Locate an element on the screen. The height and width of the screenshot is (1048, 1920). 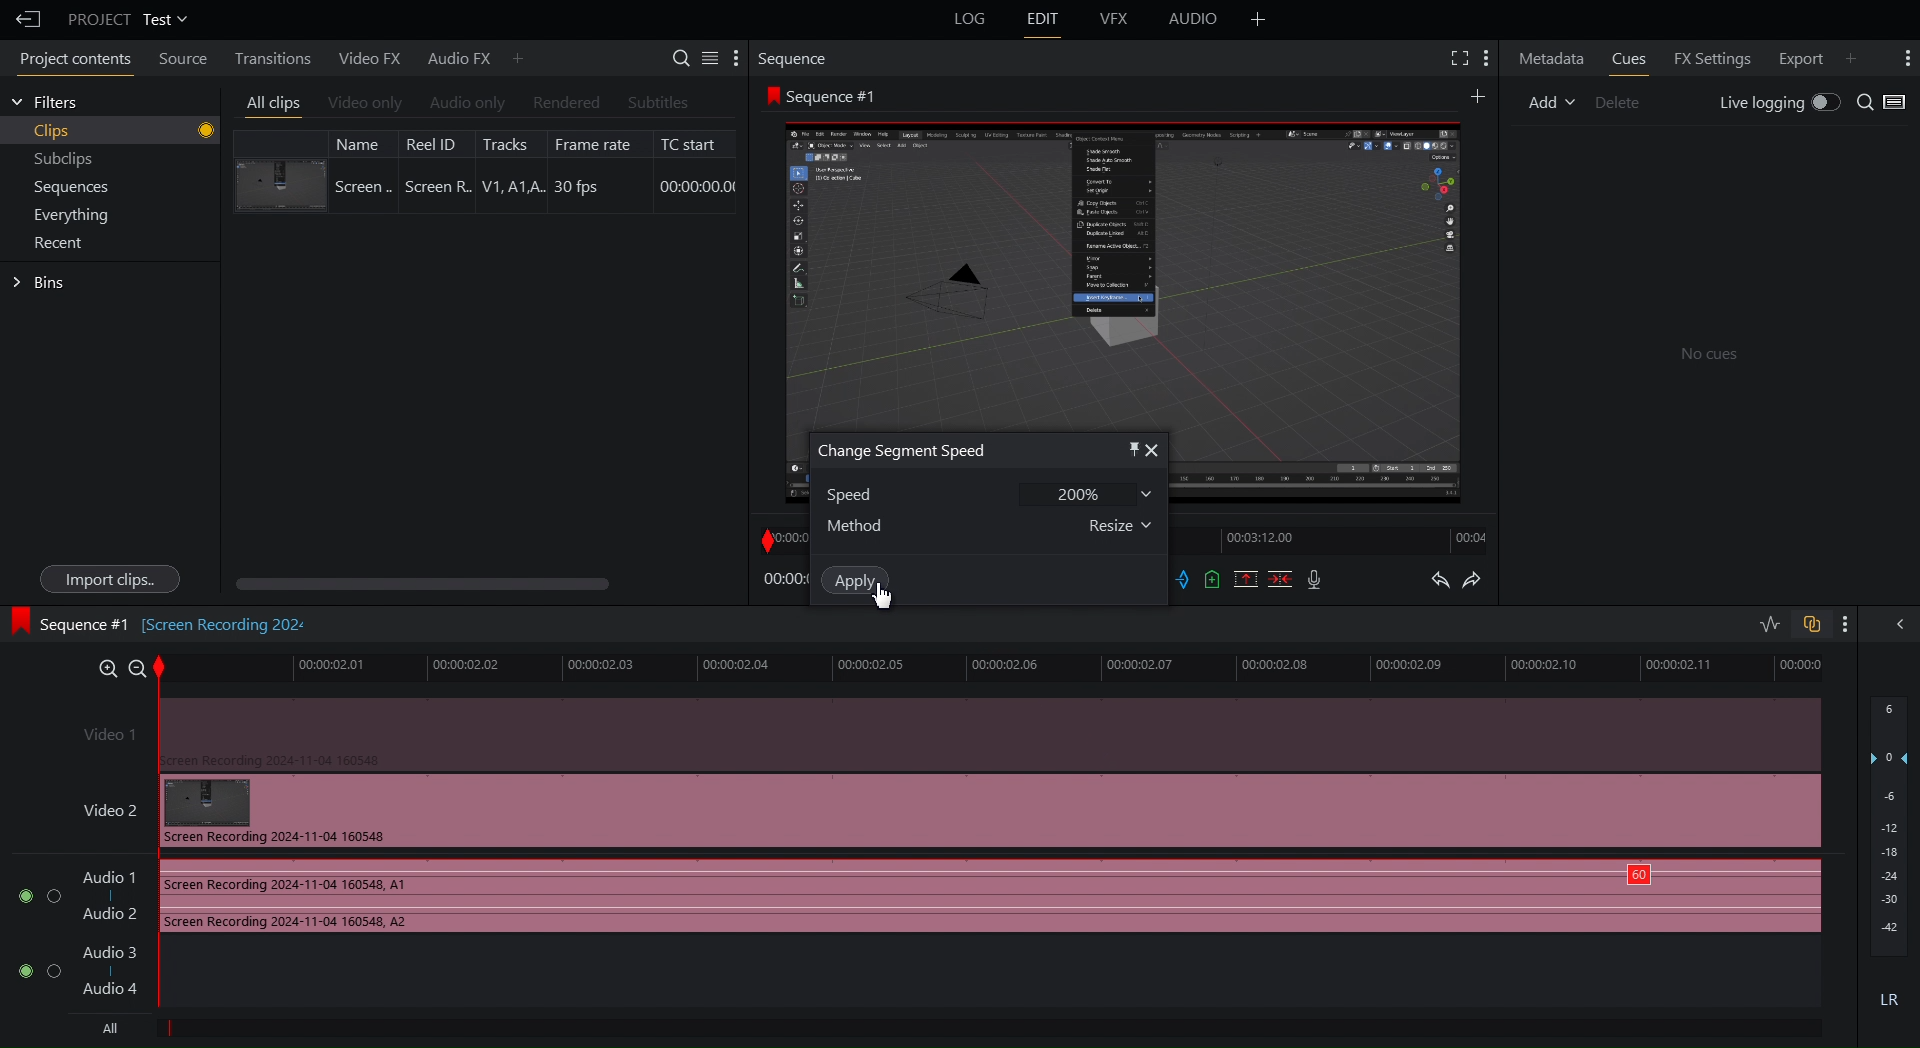
More is located at coordinates (519, 57).